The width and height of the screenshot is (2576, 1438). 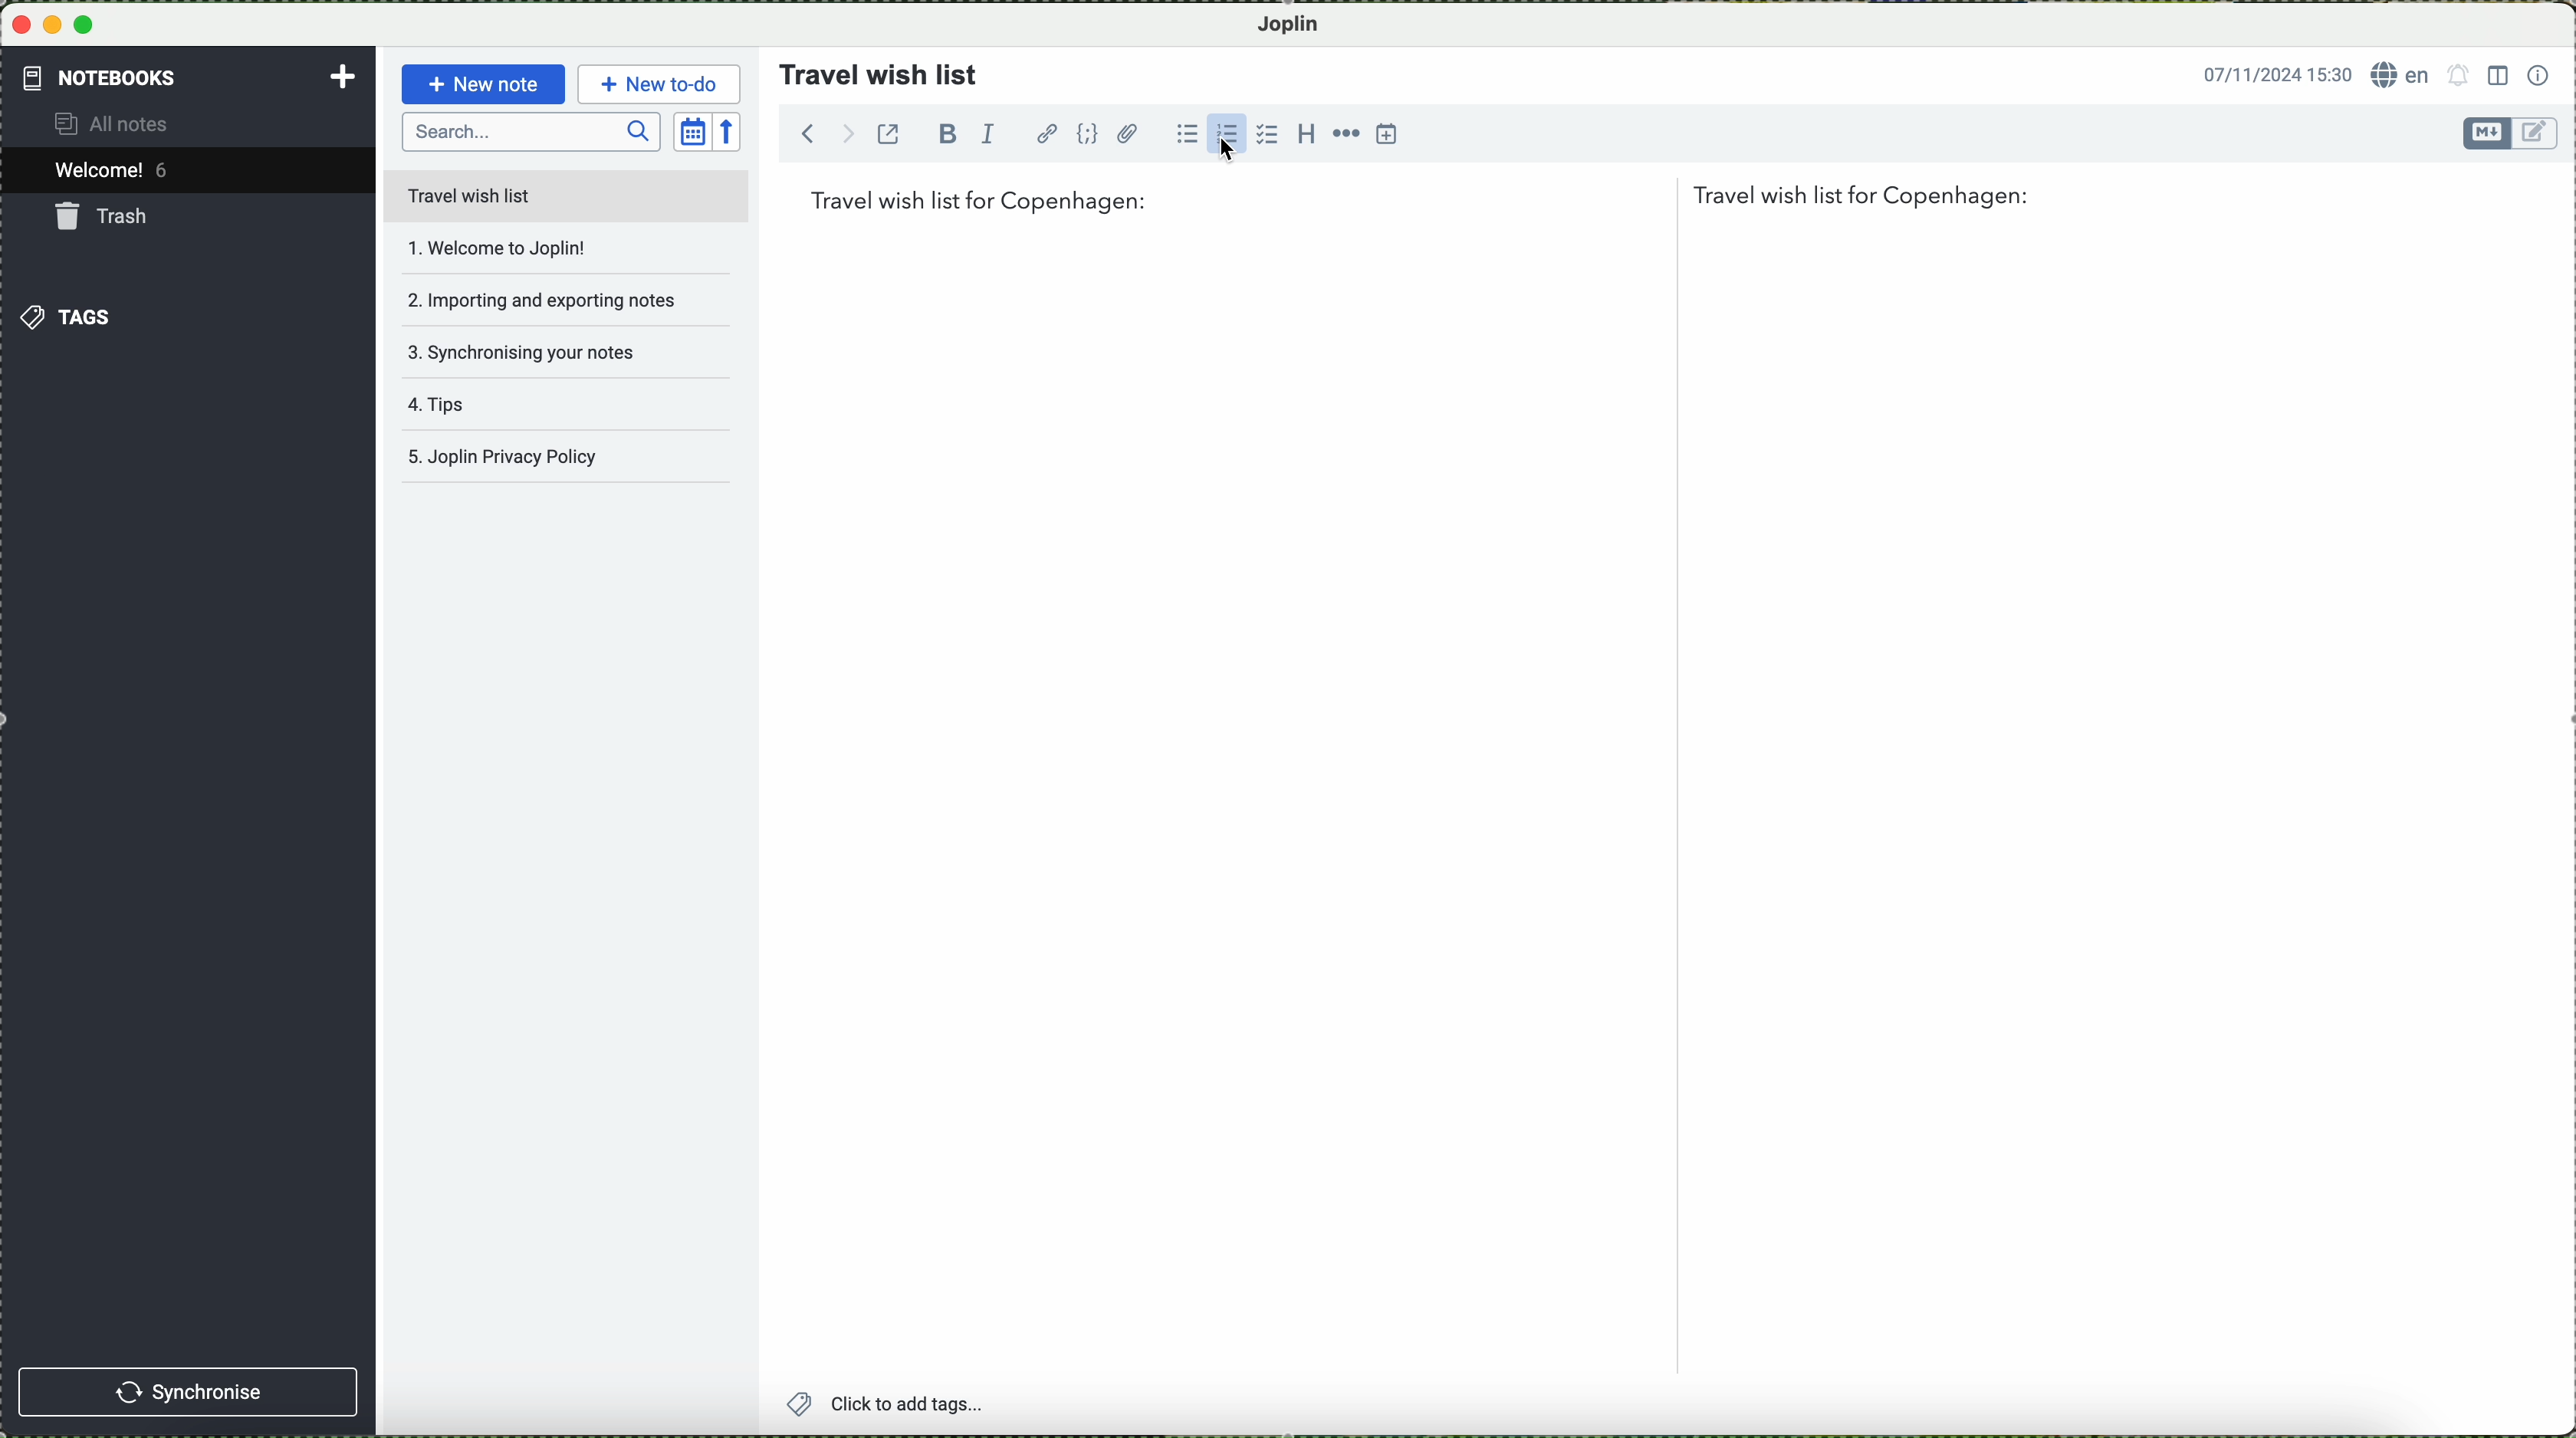 I want to click on note properties, so click(x=2539, y=73).